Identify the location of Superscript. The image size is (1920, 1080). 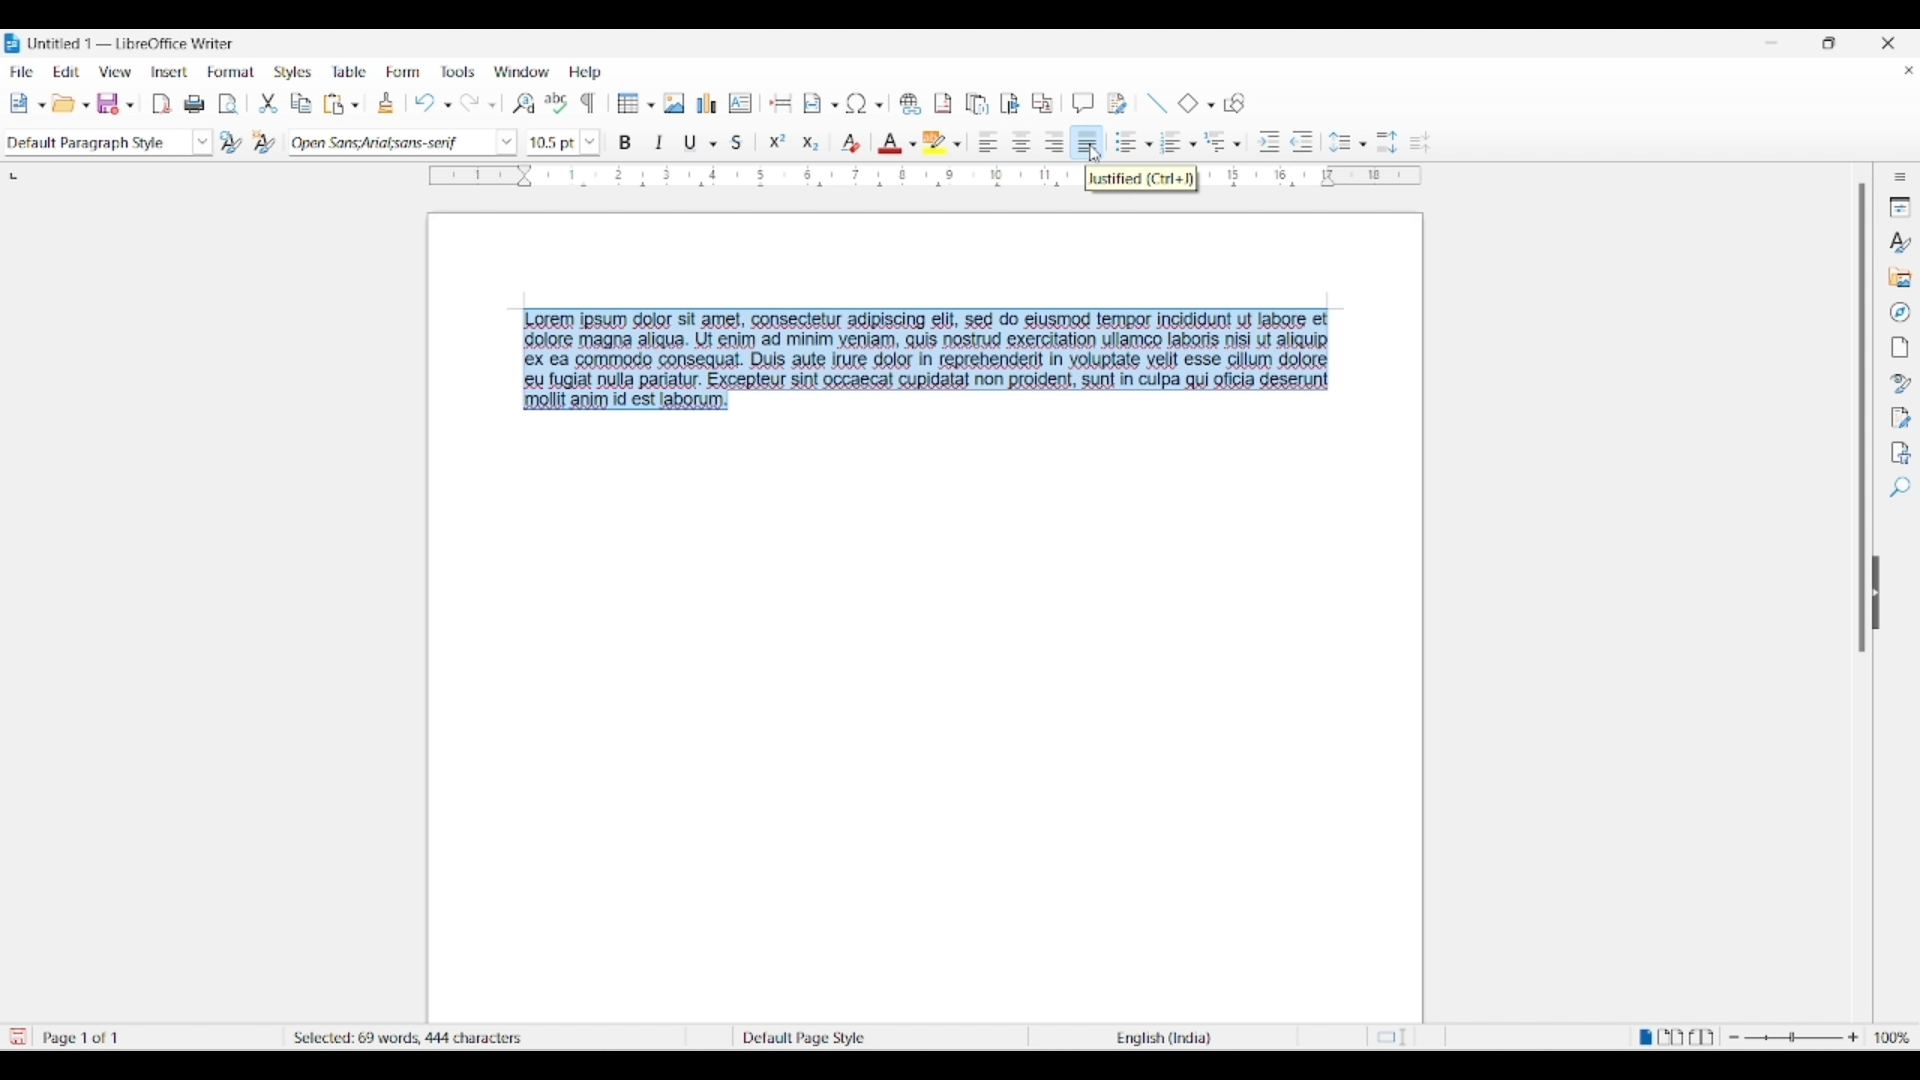
(777, 142).